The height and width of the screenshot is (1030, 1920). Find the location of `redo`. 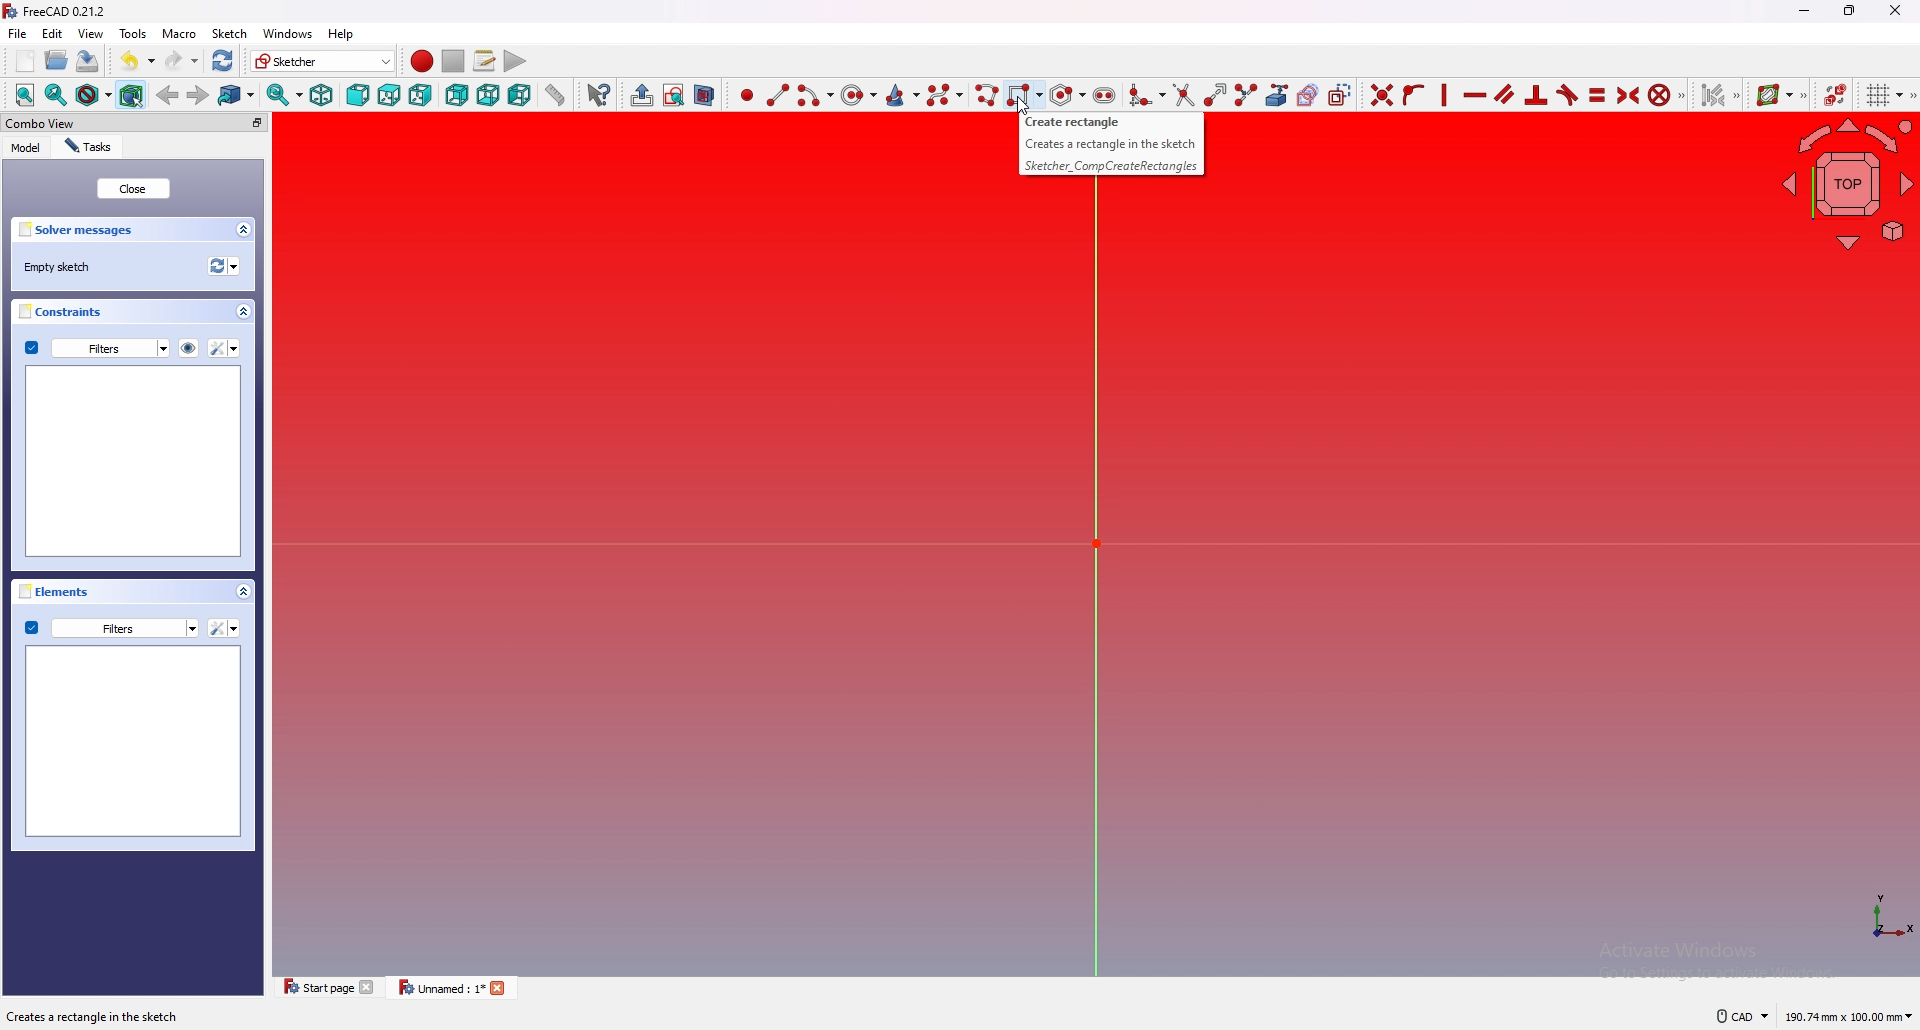

redo is located at coordinates (183, 60).